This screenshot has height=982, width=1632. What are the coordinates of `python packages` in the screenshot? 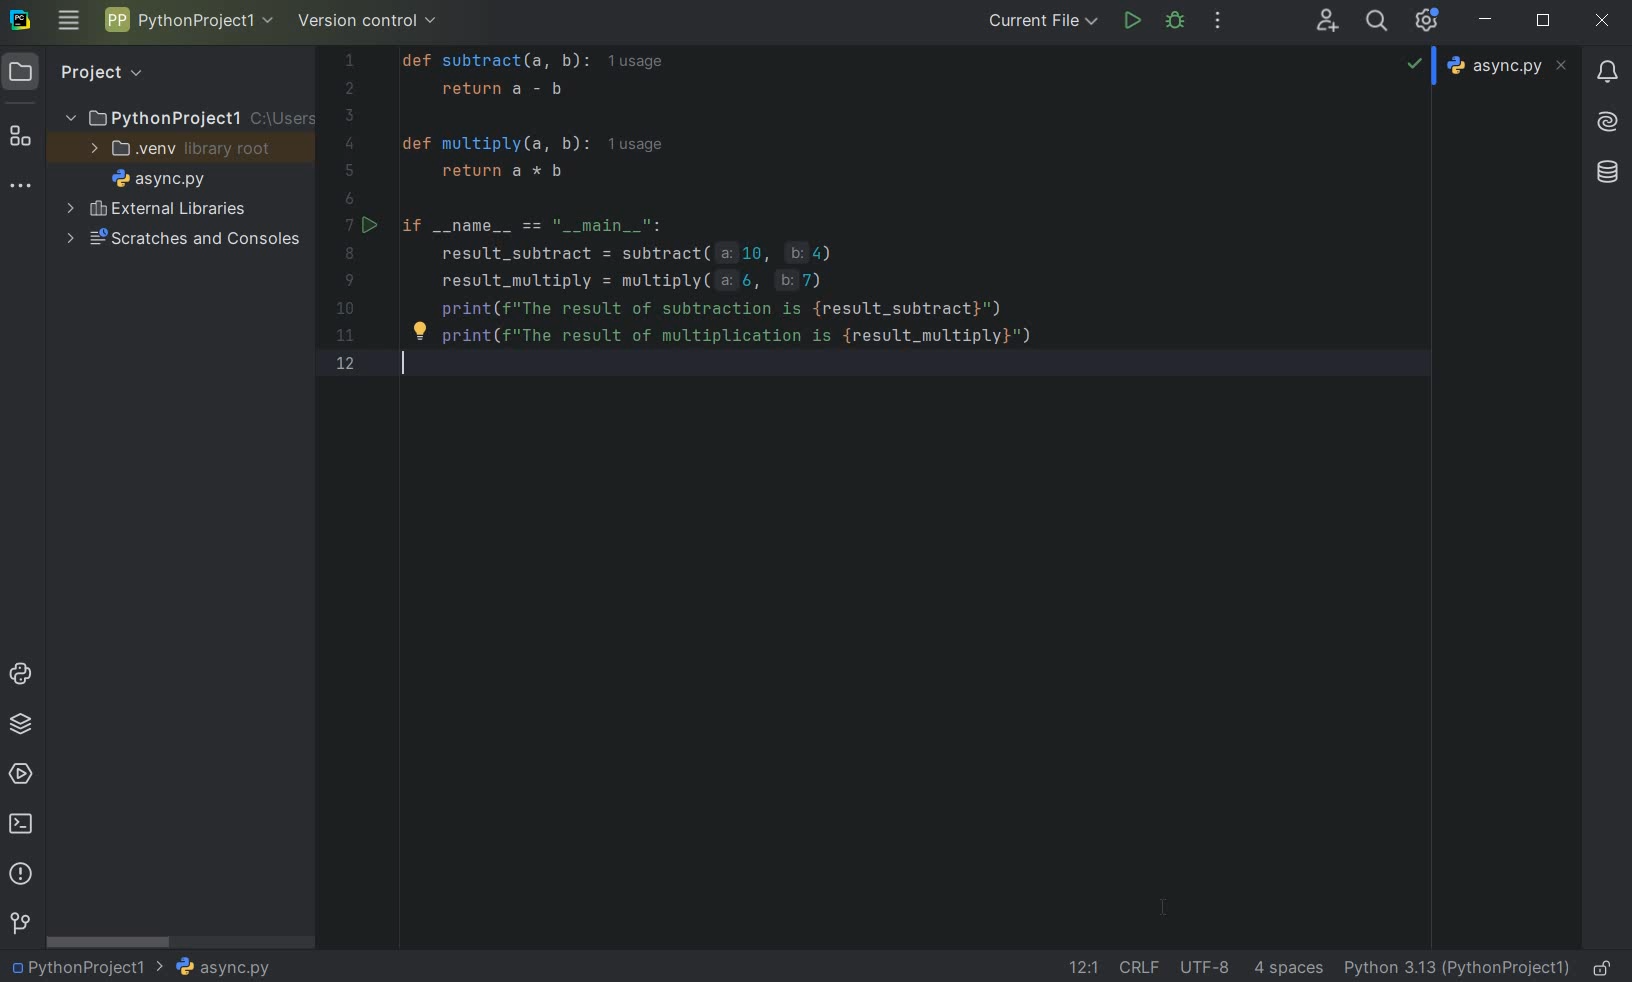 It's located at (24, 724).